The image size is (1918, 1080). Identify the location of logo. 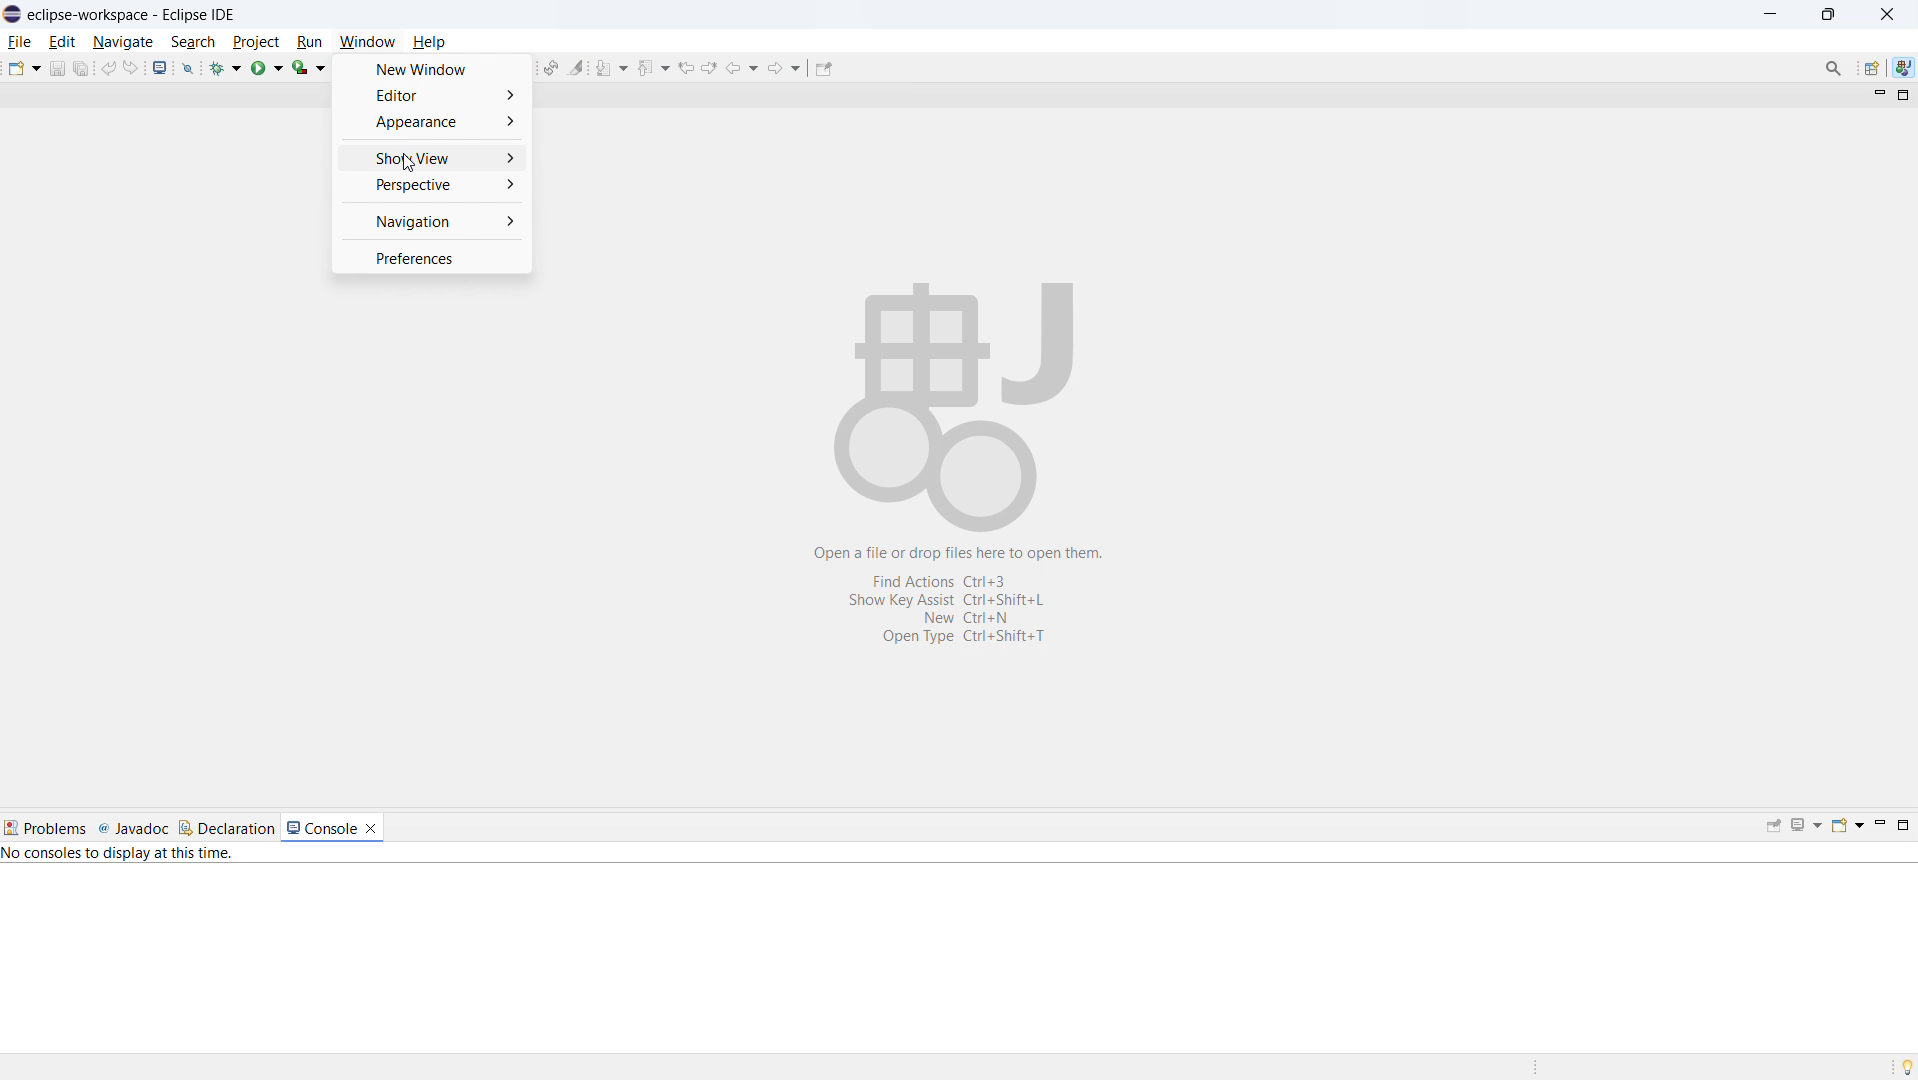
(12, 14).